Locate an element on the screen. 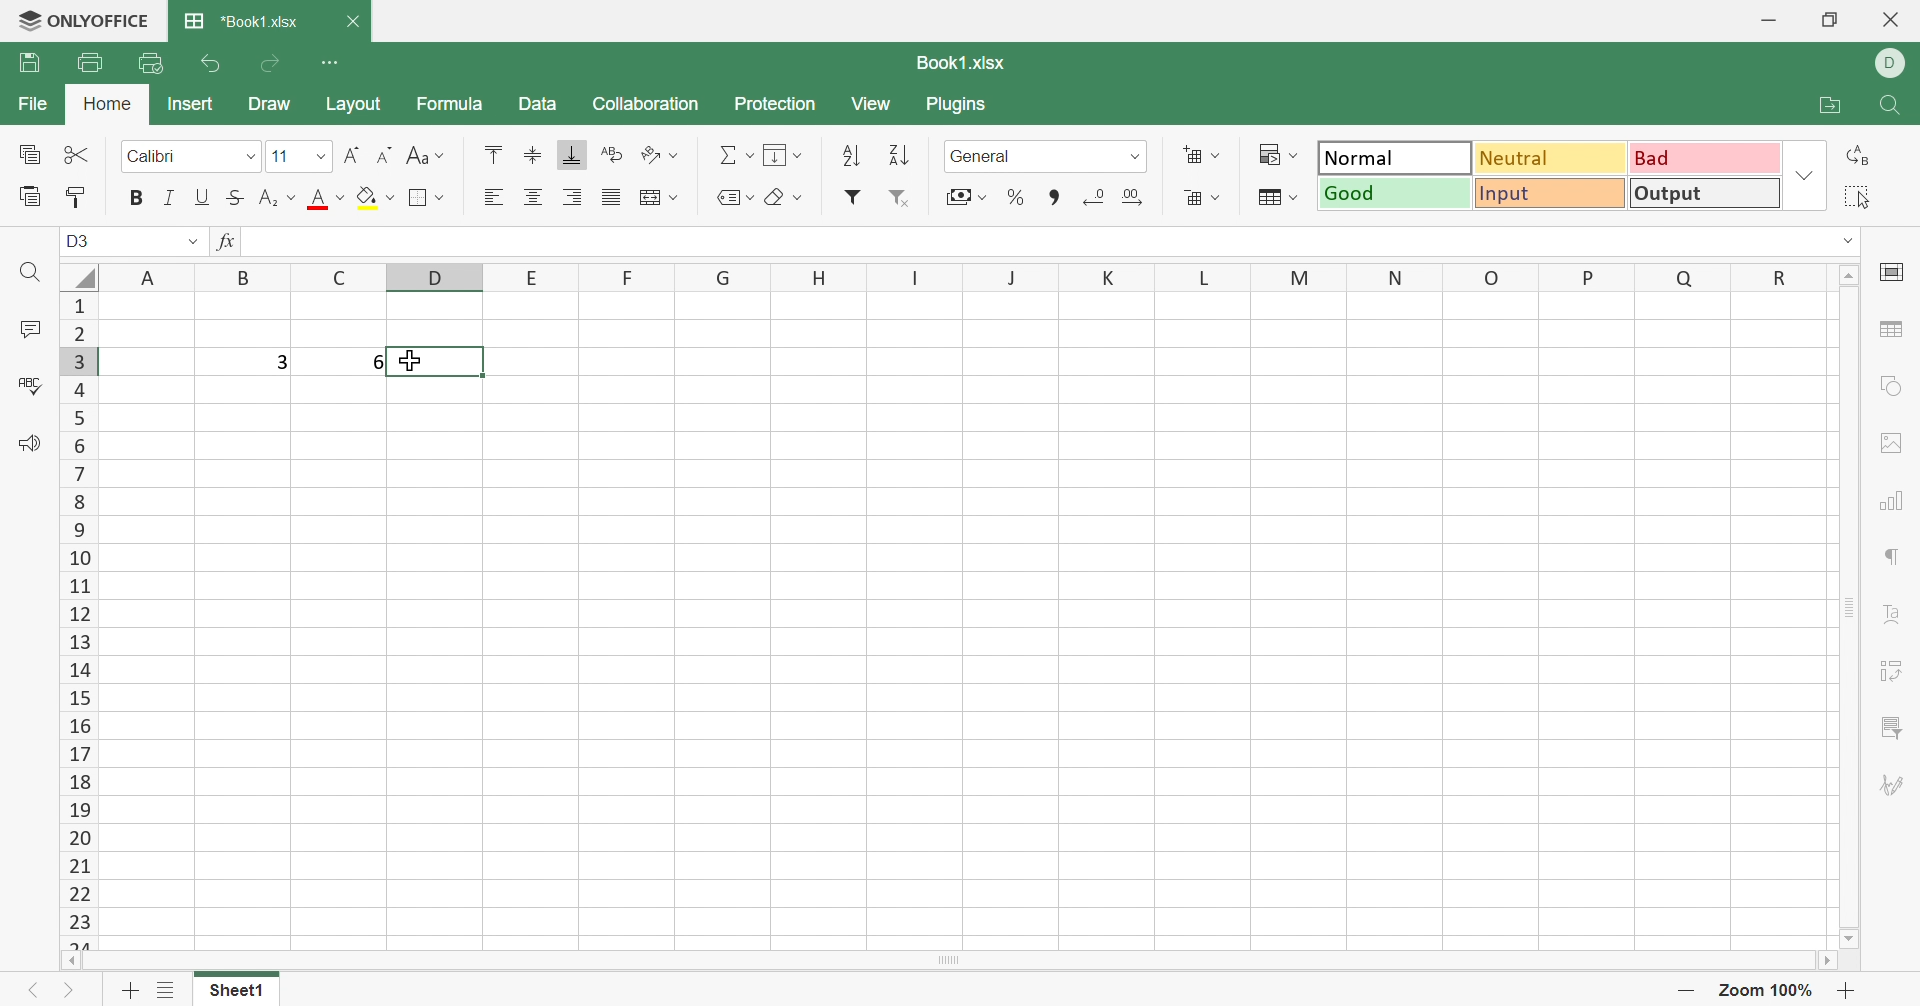 This screenshot has height=1006, width=1920. Bad is located at coordinates (1705, 162).